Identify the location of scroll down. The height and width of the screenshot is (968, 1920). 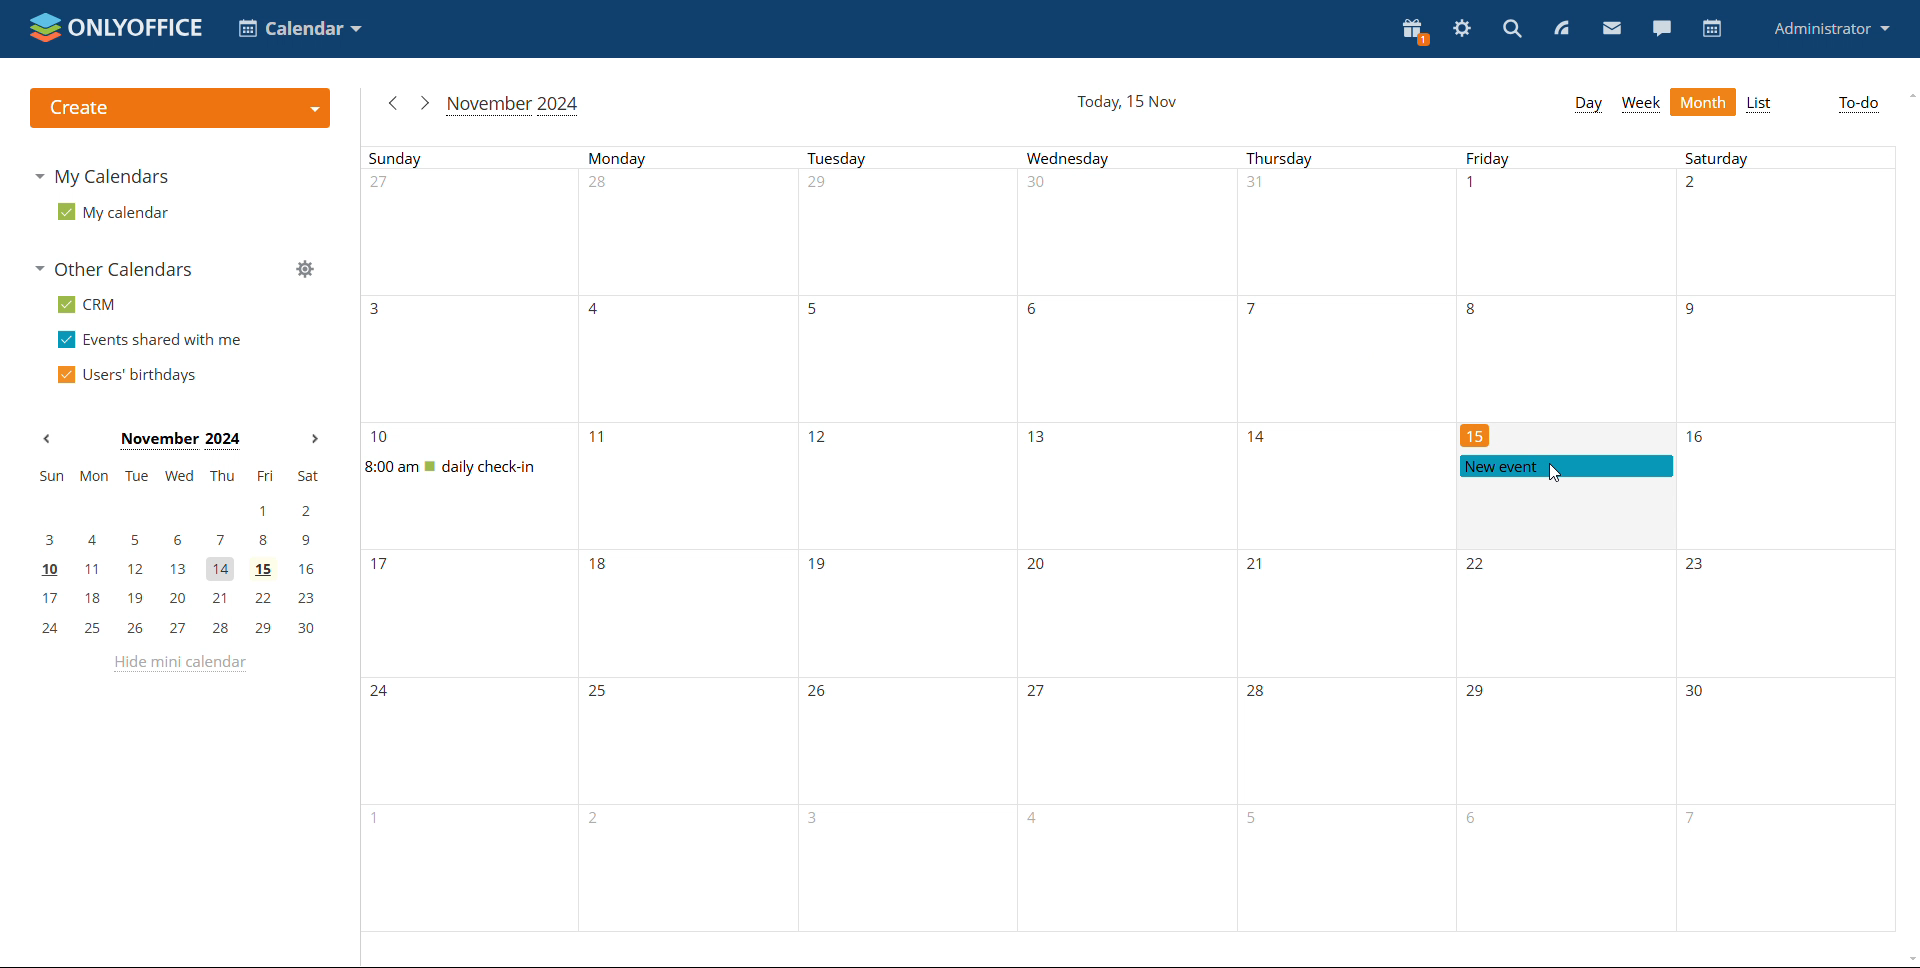
(1896, 953).